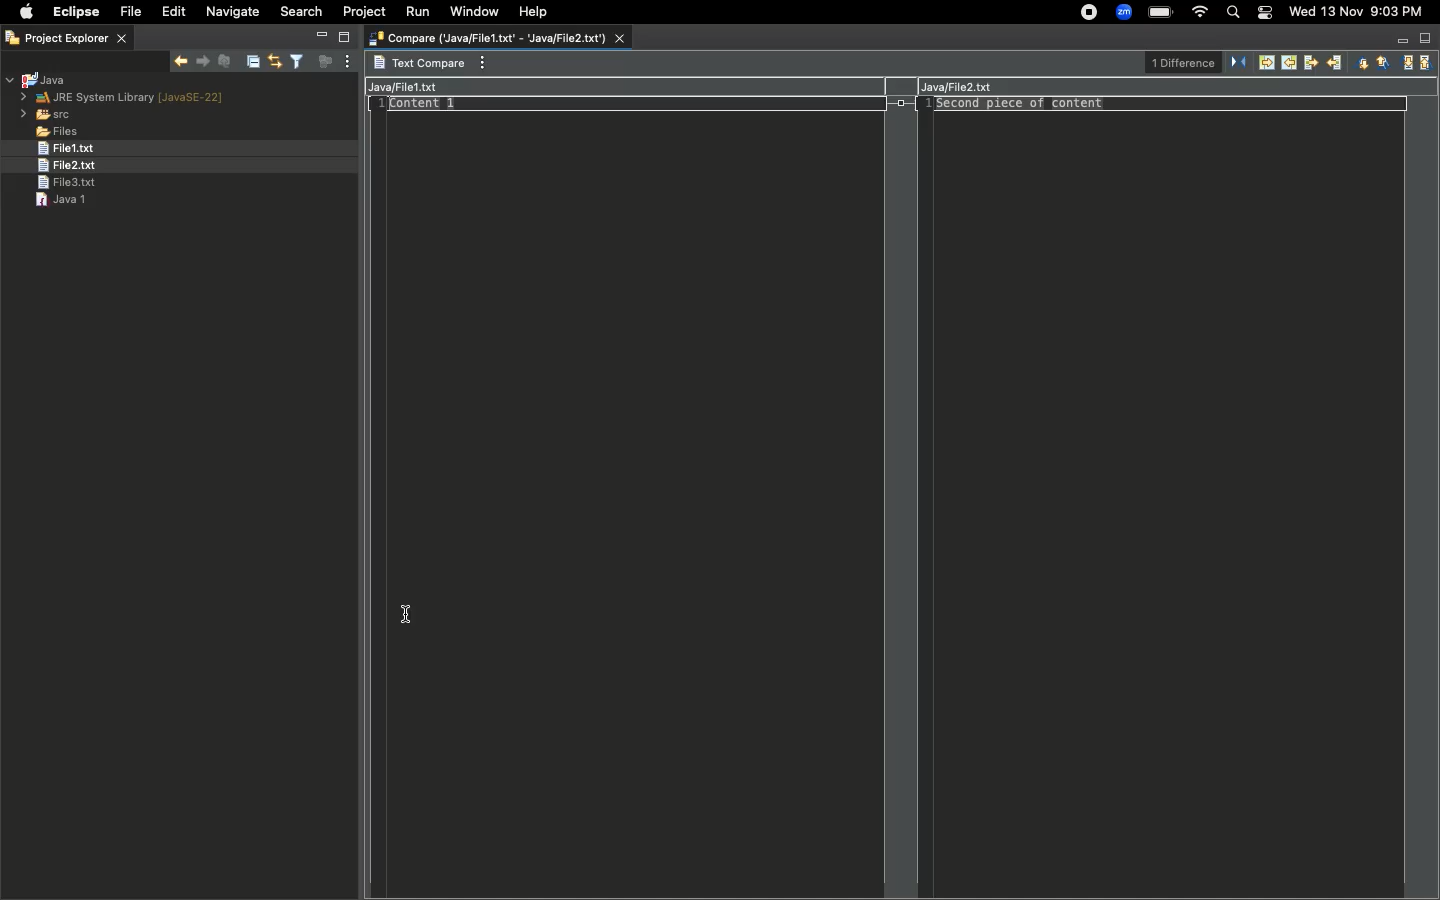  I want to click on Recording, so click(1084, 15).